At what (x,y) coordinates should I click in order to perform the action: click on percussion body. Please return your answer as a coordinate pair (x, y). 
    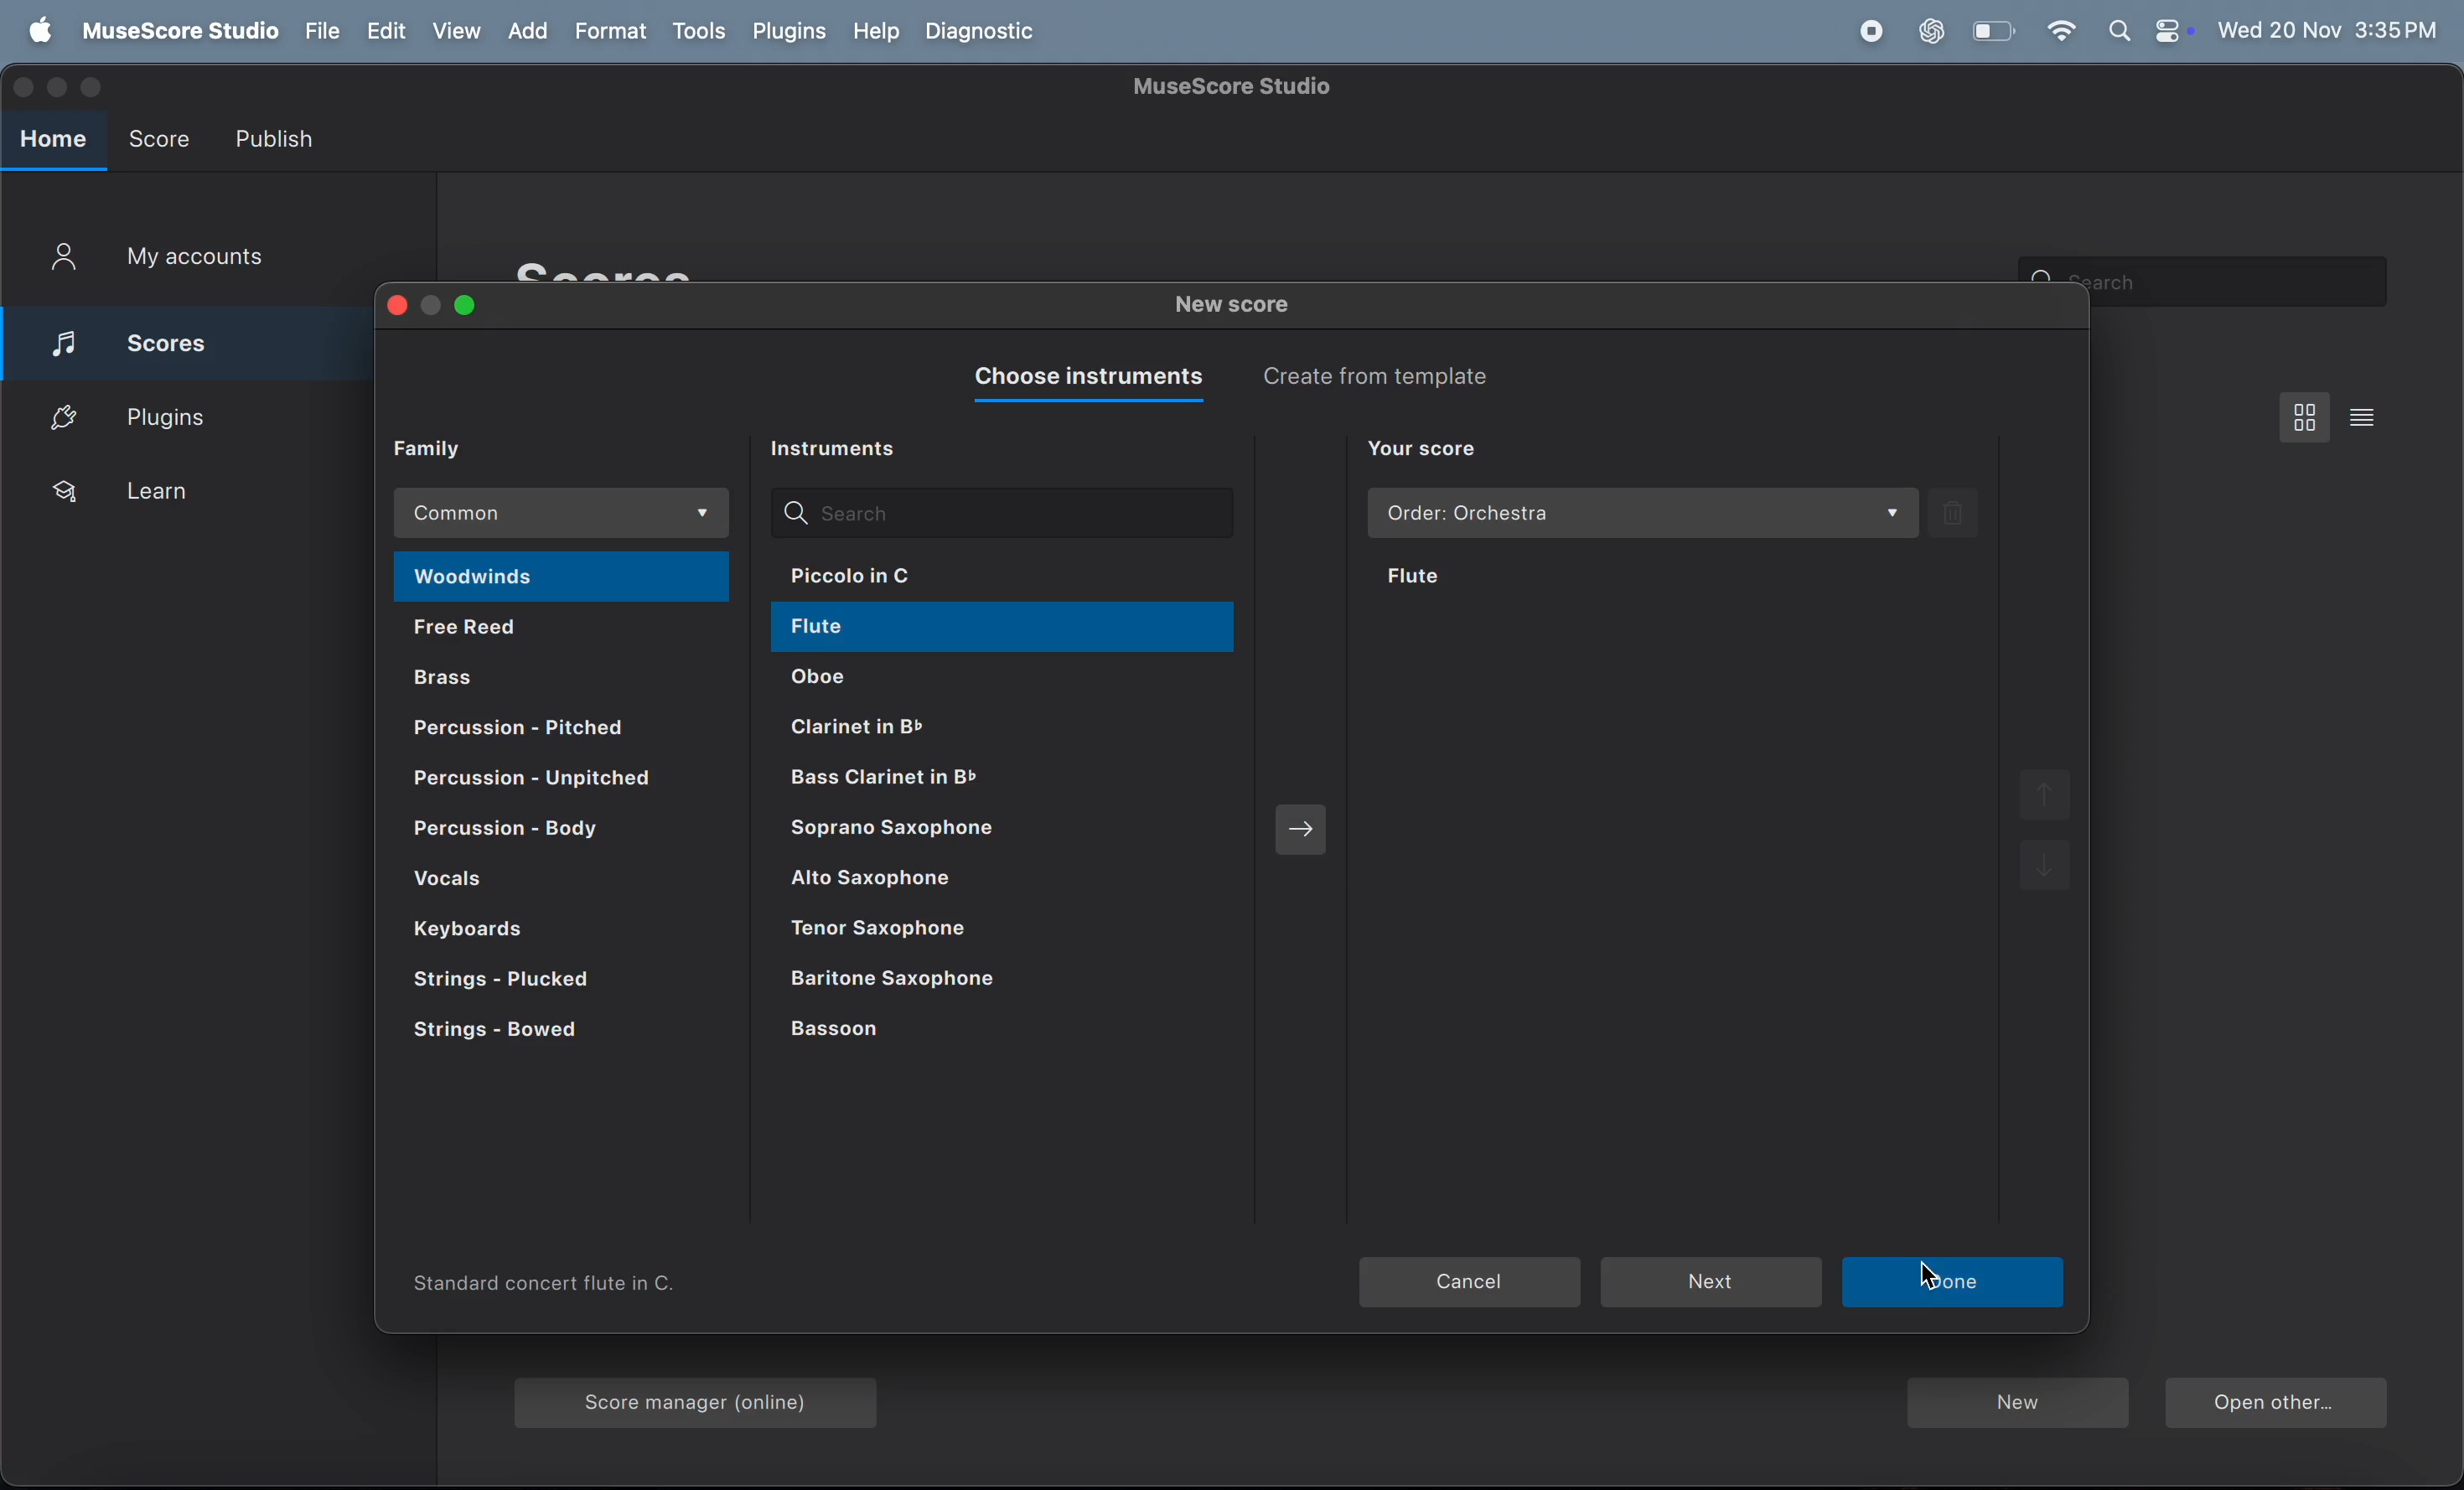
    Looking at the image, I should click on (555, 832).